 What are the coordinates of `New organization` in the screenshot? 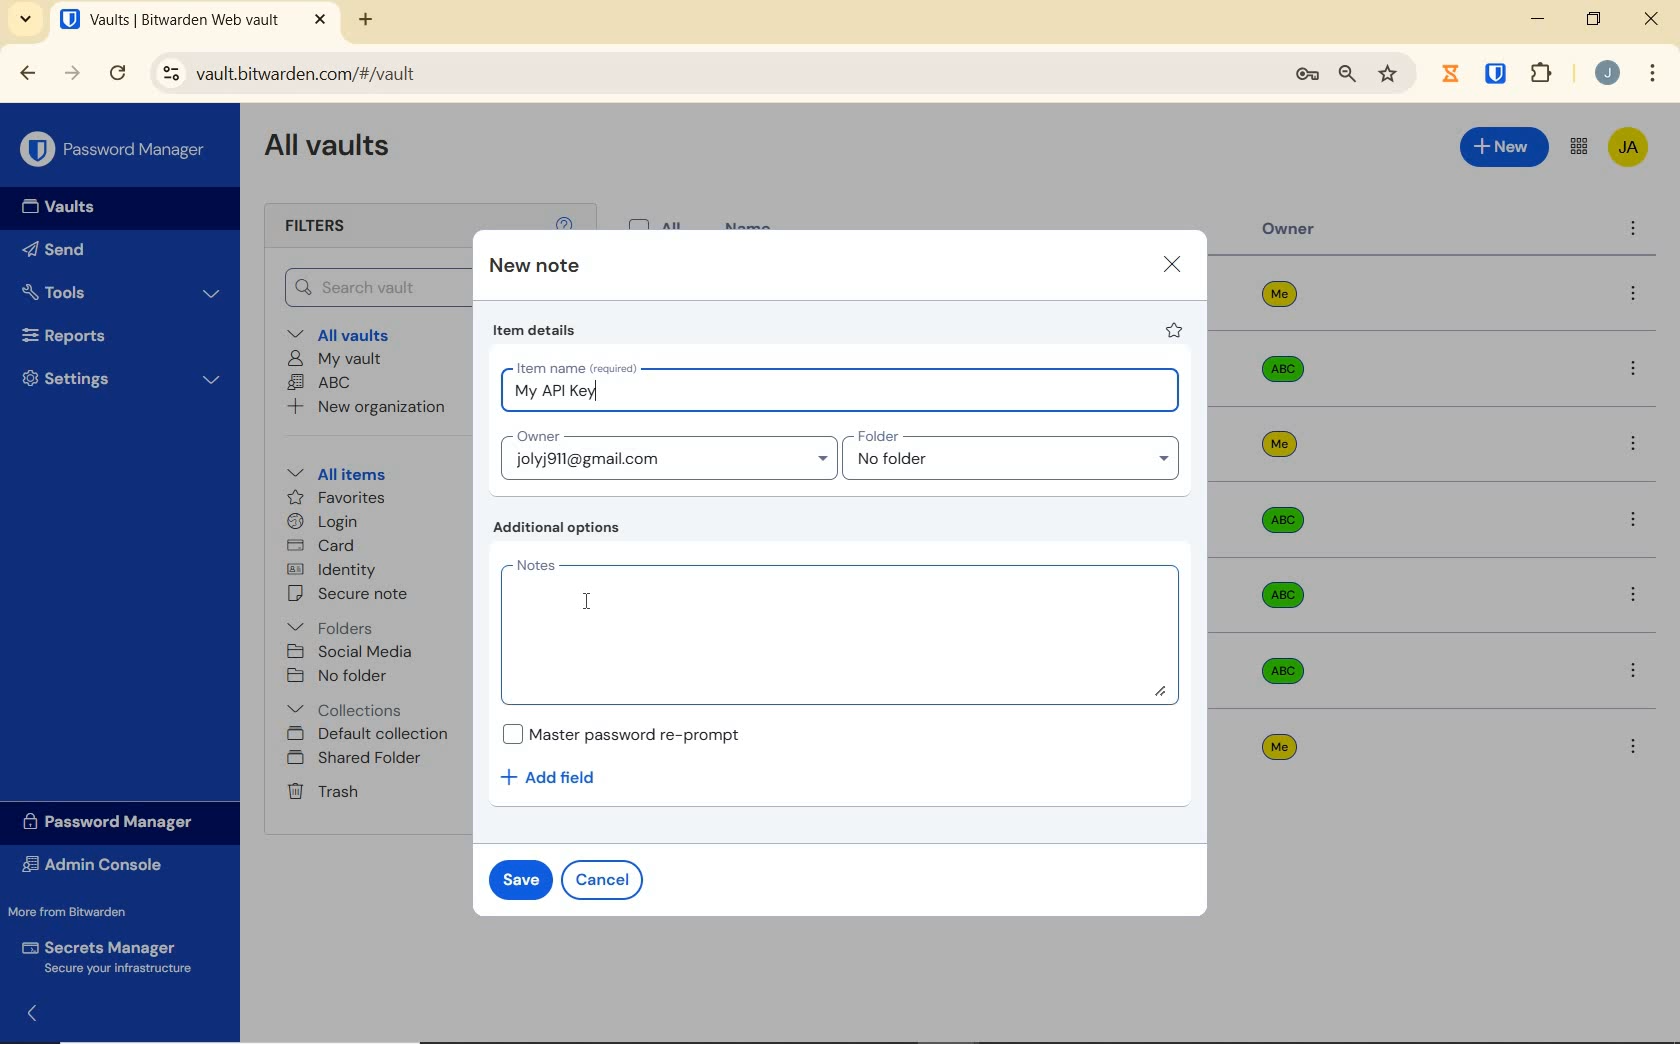 It's located at (373, 410).